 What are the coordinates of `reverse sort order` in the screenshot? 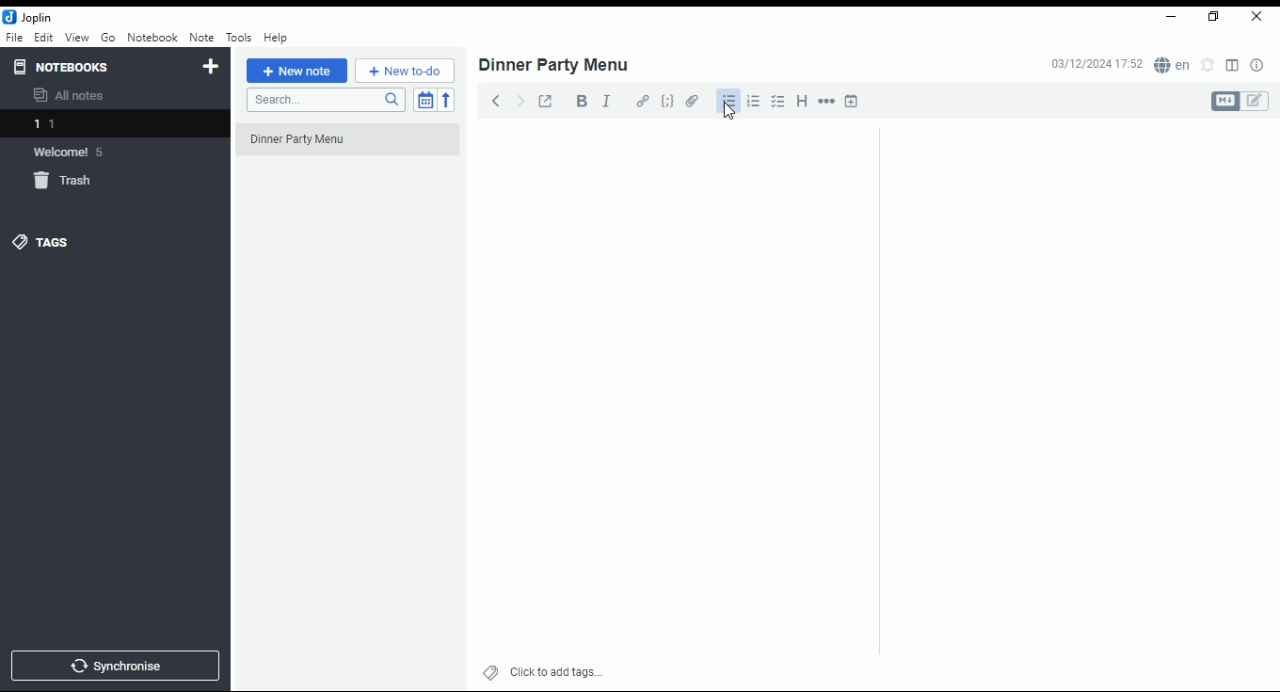 It's located at (448, 99).